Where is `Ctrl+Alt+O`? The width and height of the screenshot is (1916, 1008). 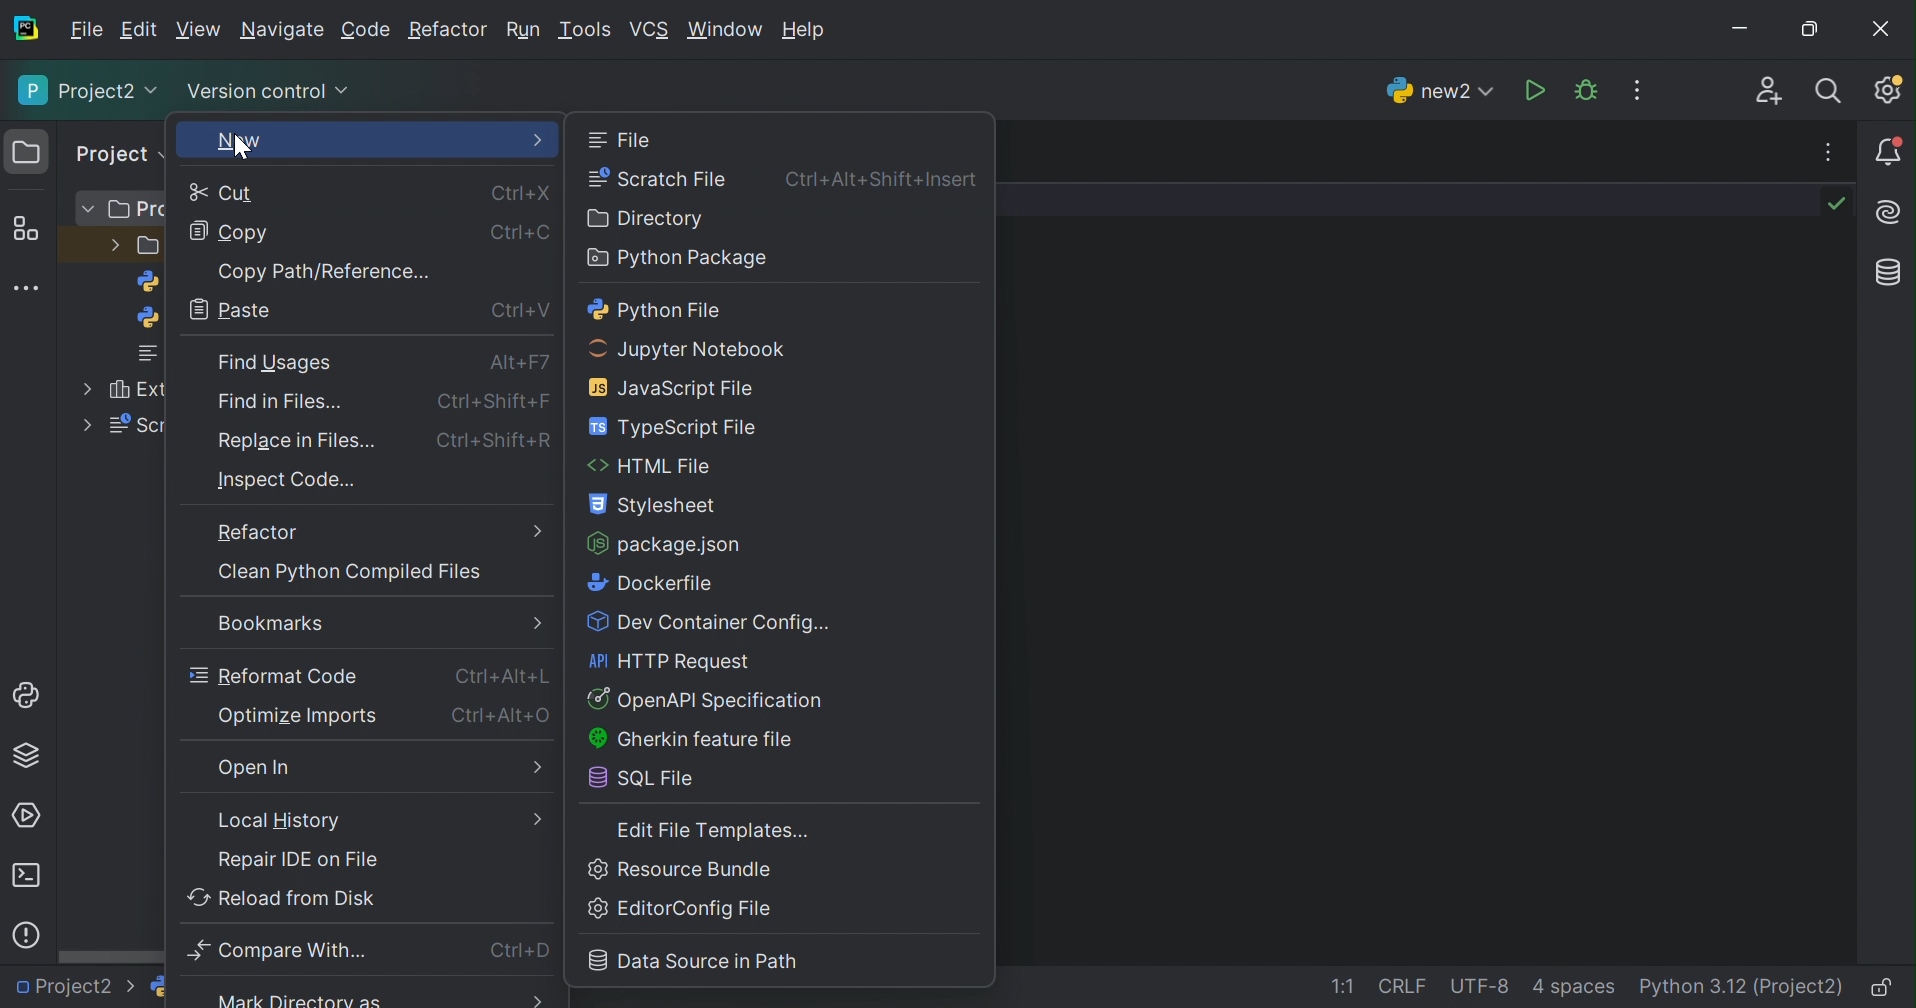 Ctrl+Alt+O is located at coordinates (503, 715).